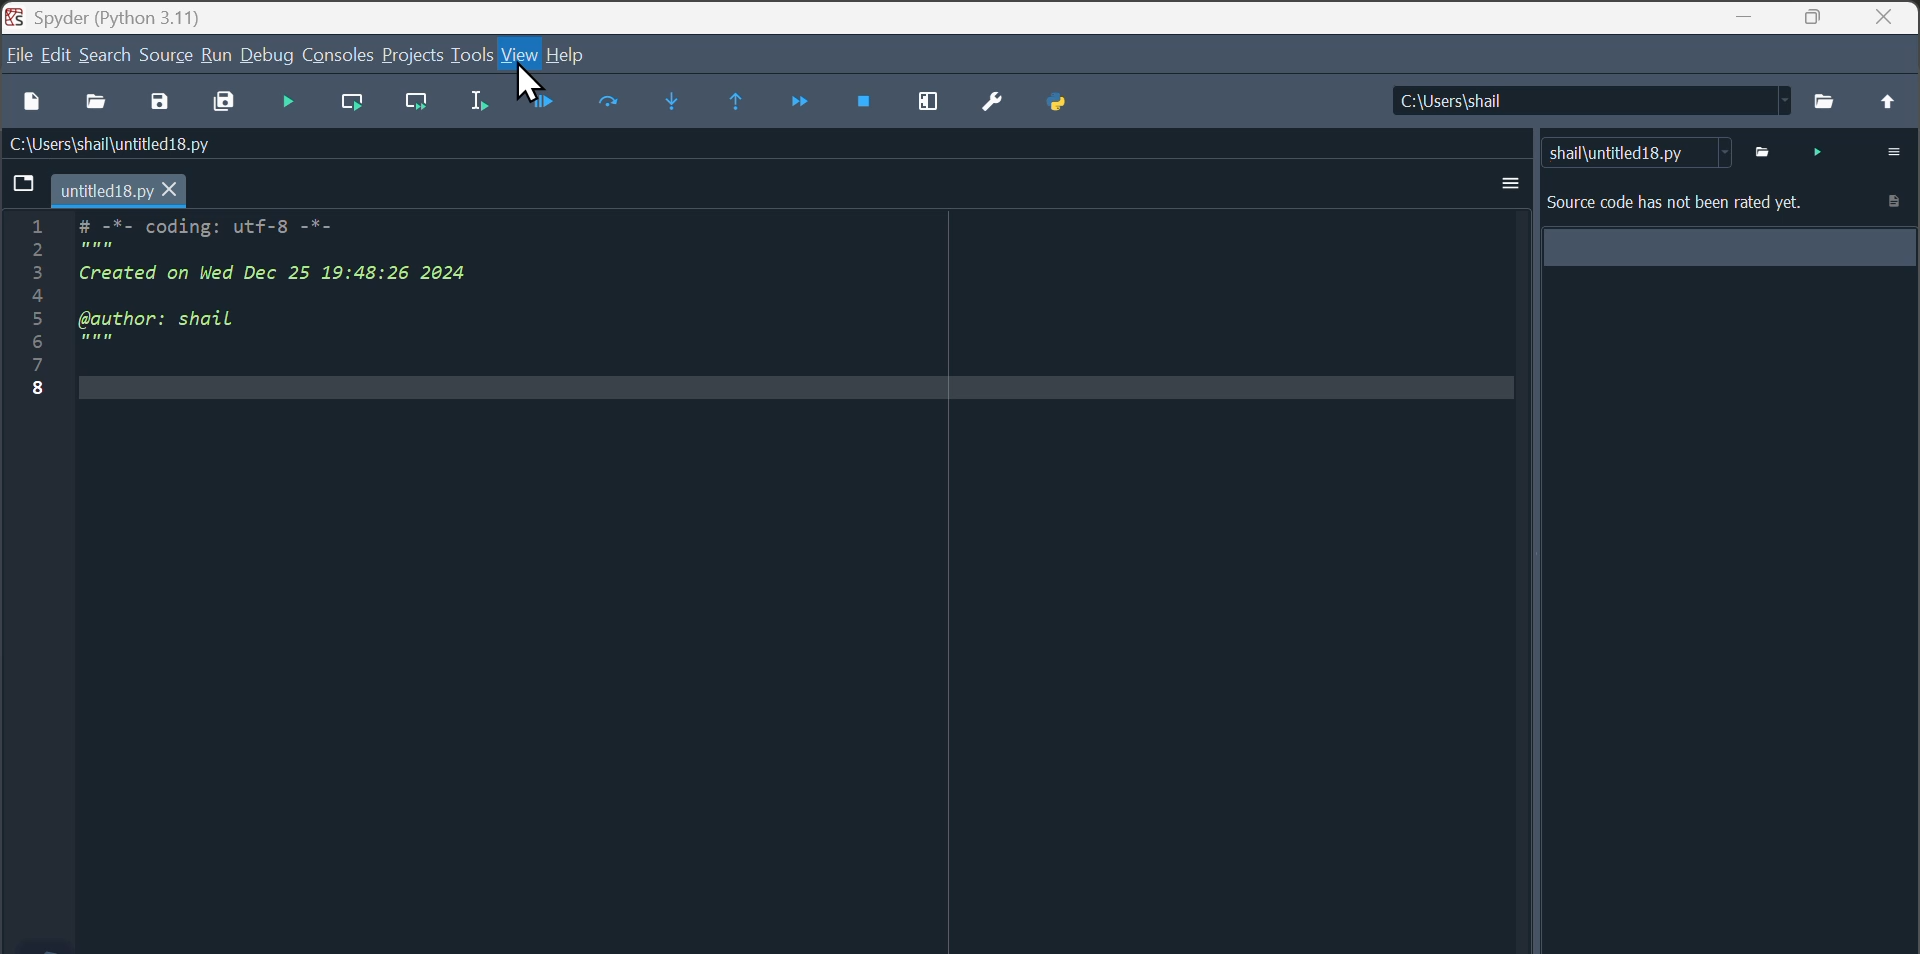 This screenshot has height=954, width=1920. Describe the element at coordinates (166, 104) in the screenshot. I see `save` at that location.